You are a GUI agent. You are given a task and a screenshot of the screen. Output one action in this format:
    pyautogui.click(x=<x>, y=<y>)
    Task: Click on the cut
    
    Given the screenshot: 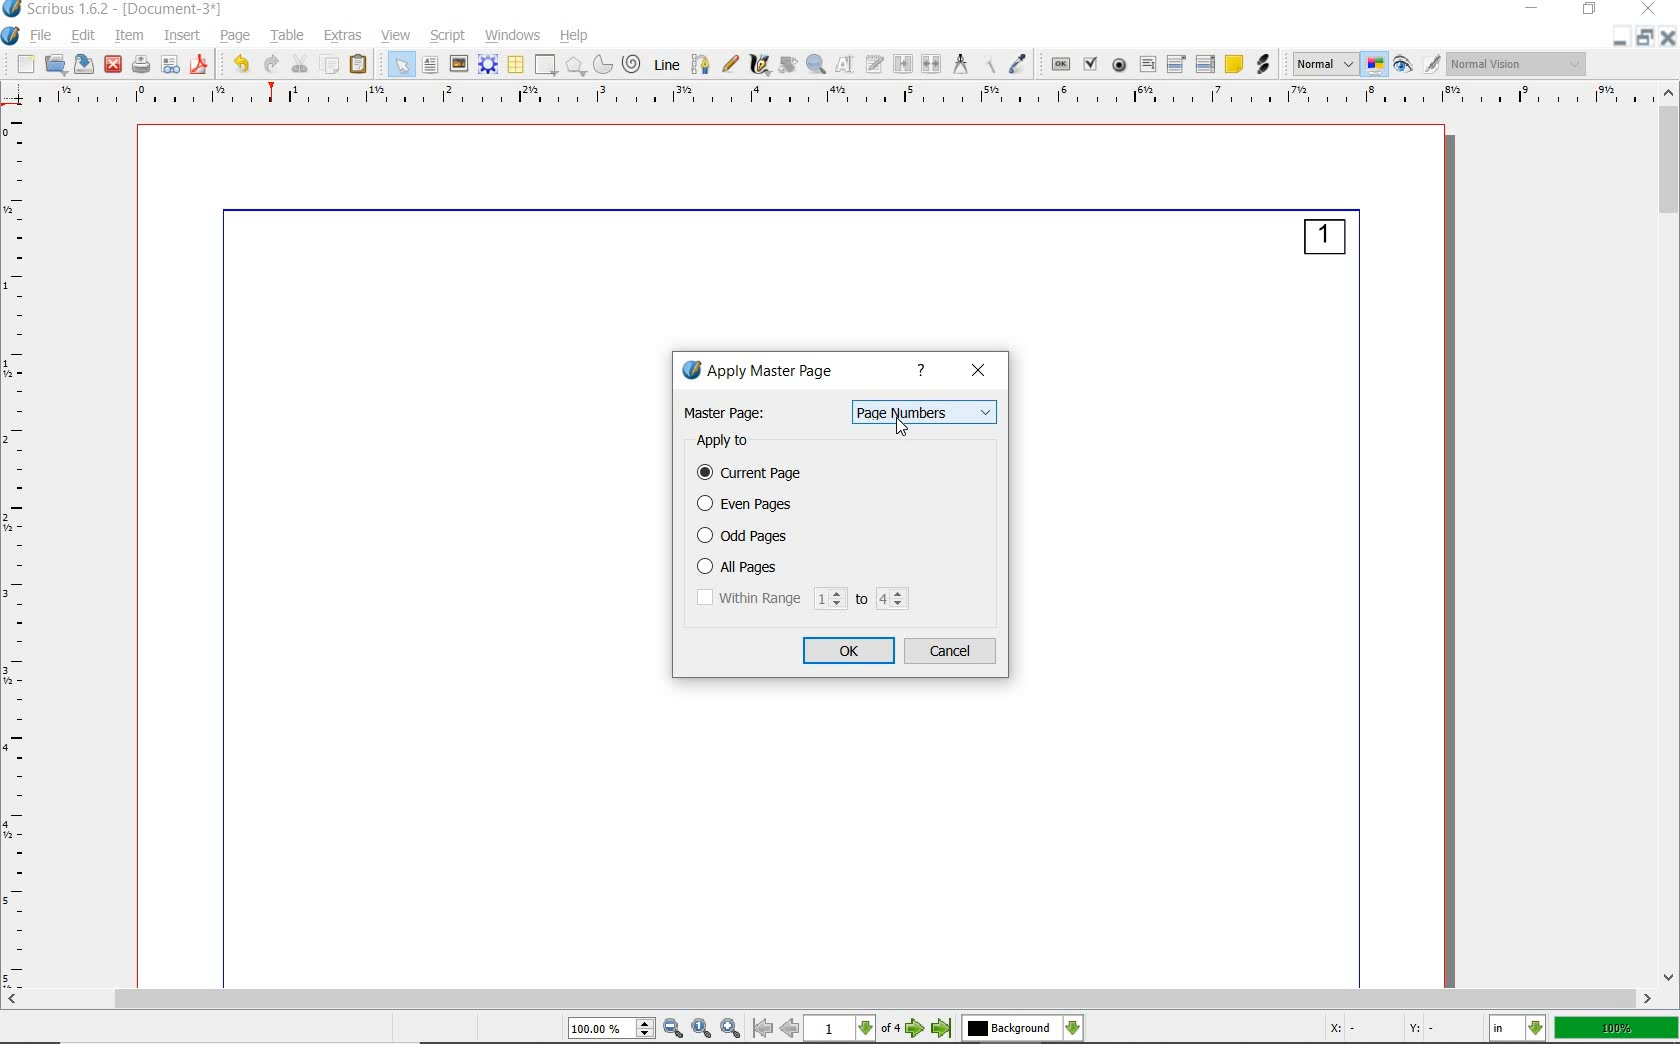 What is the action you would take?
    pyautogui.click(x=300, y=64)
    